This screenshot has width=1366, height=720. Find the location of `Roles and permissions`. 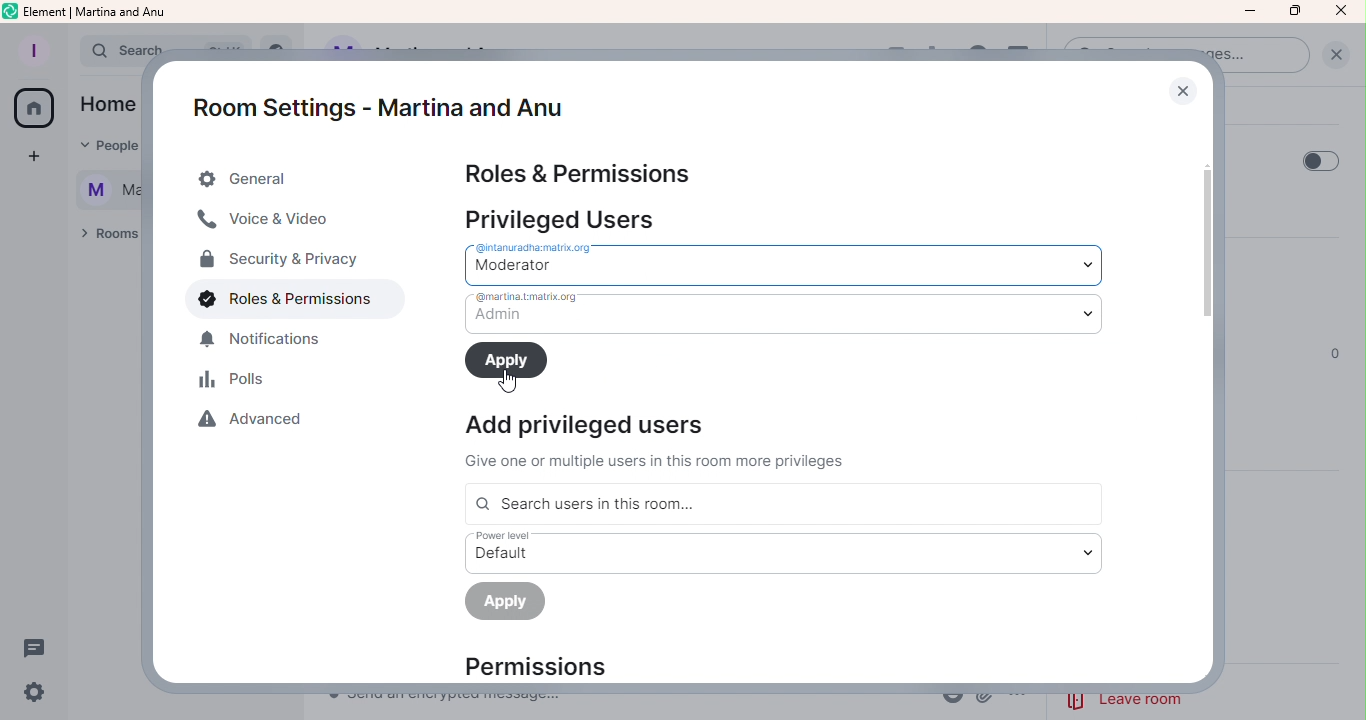

Roles and permissions is located at coordinates (280, 303).